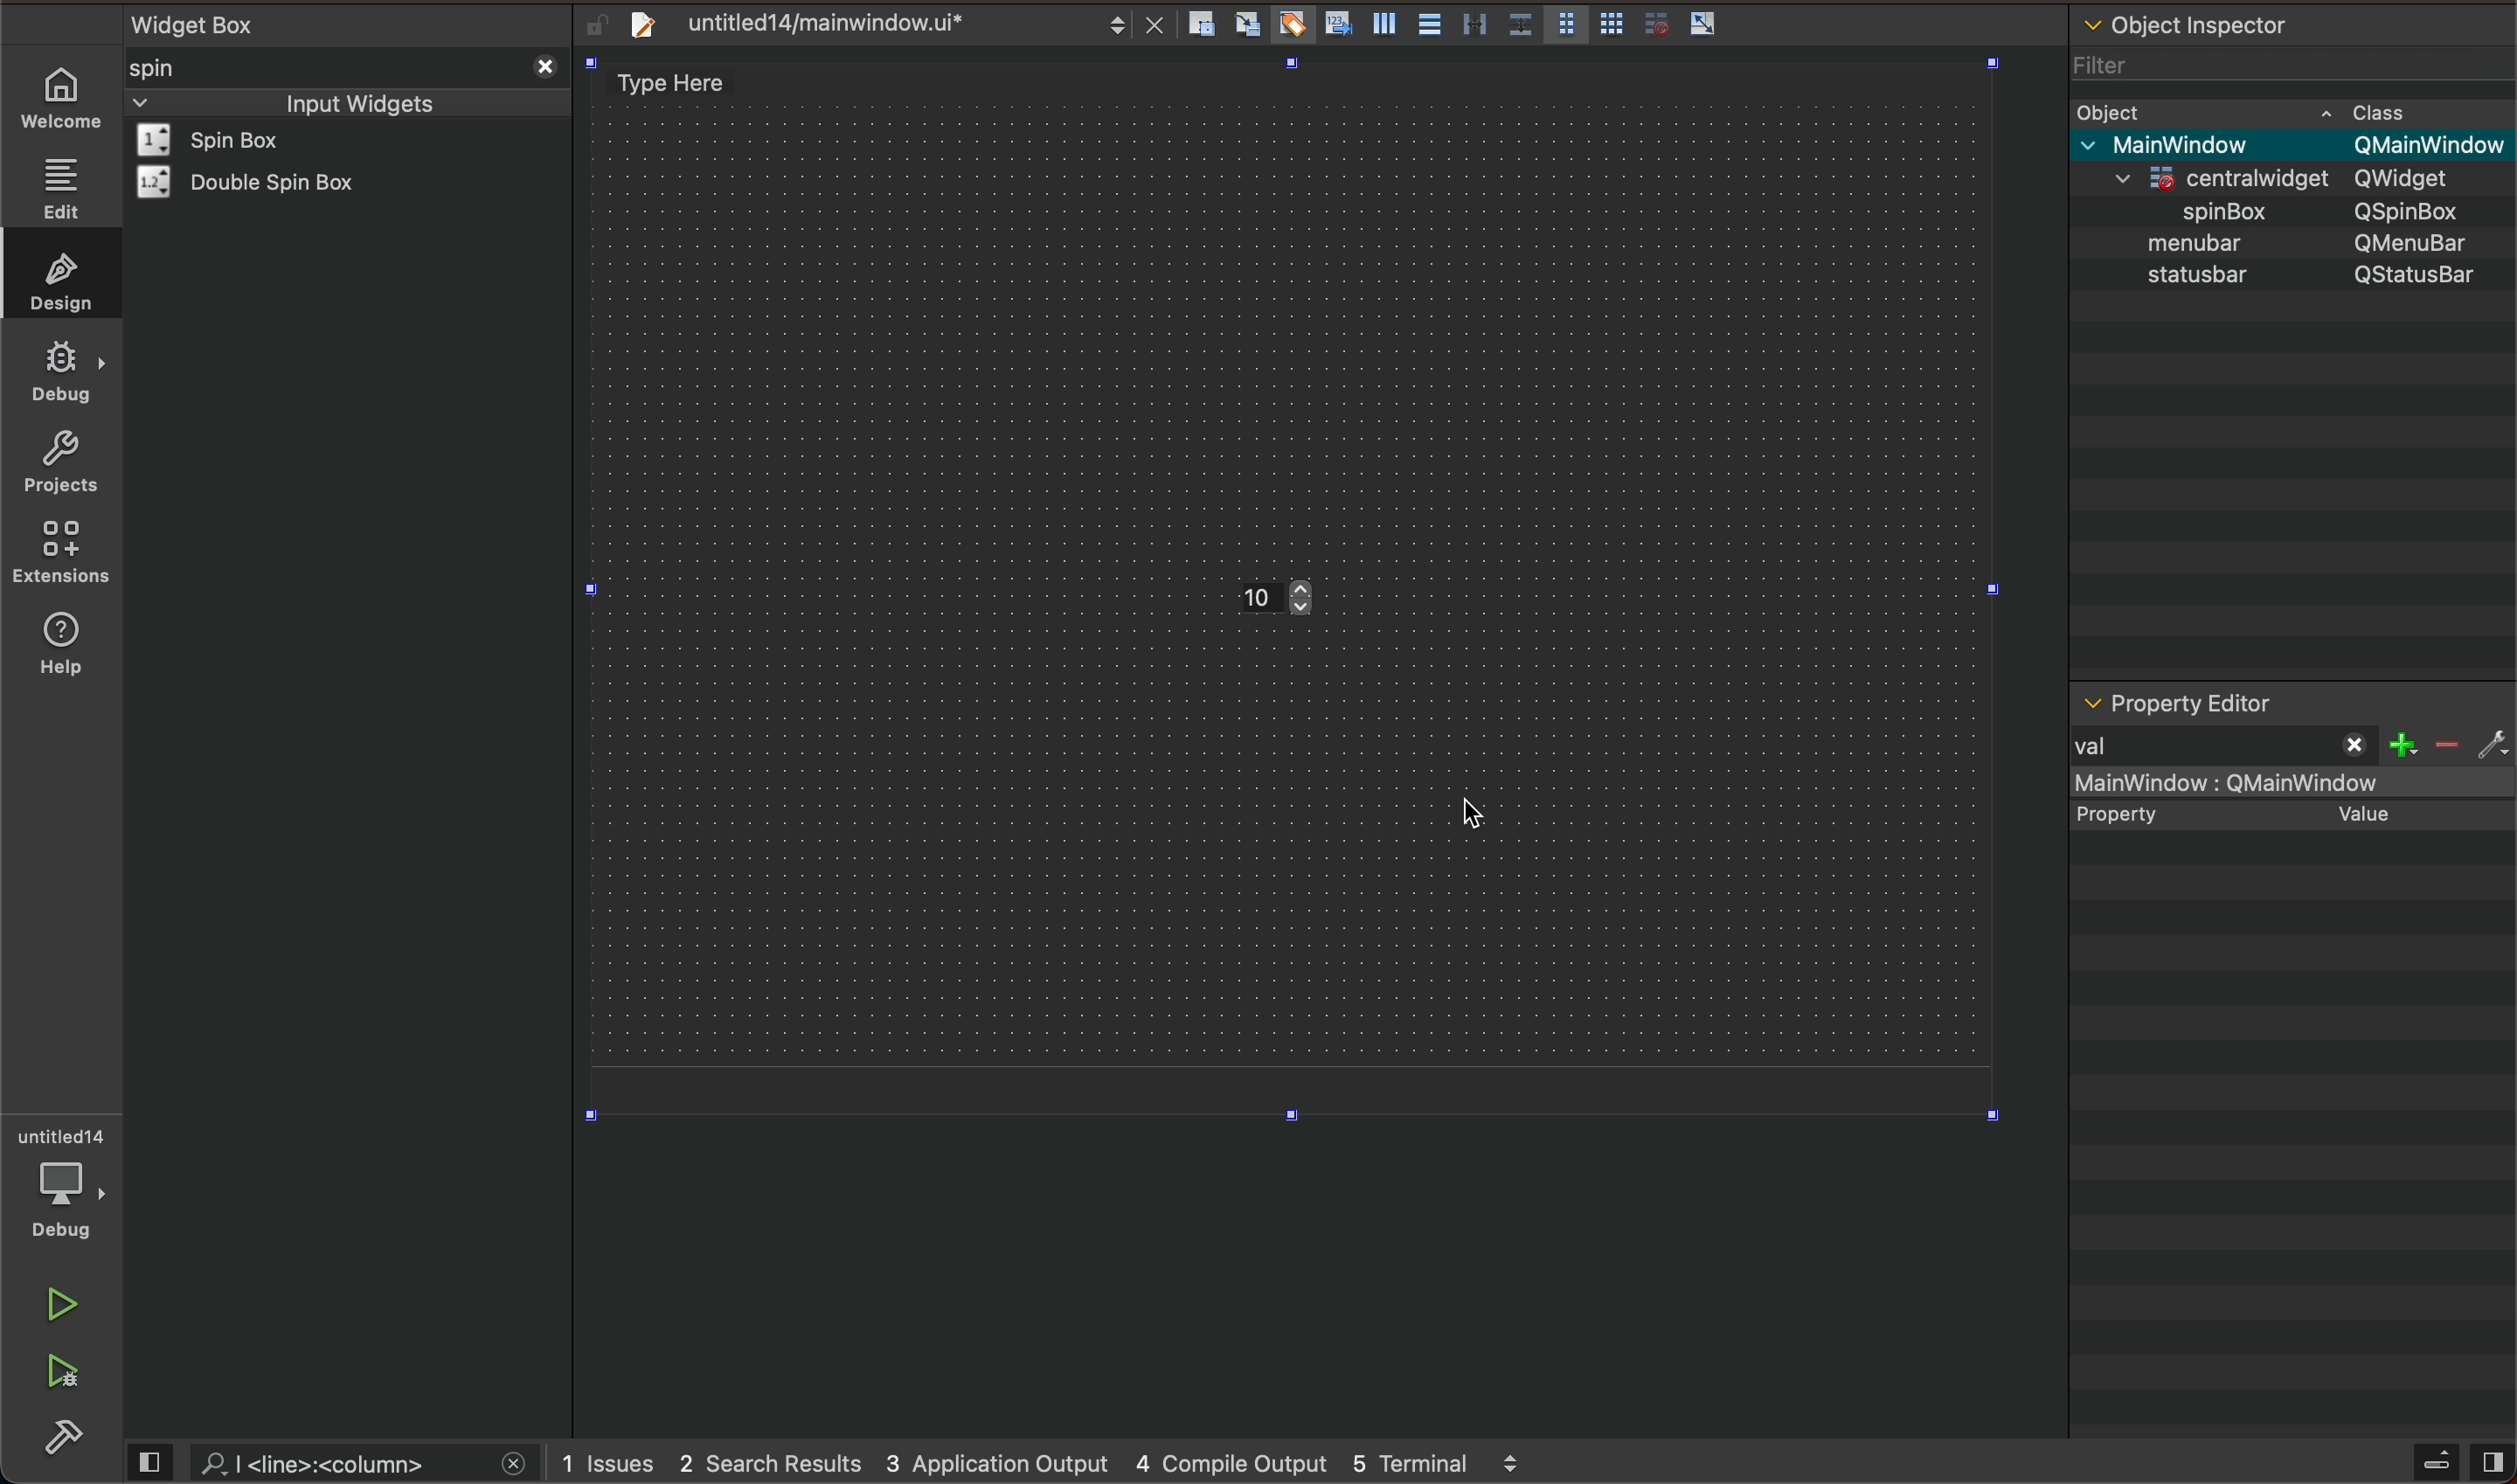 Image resolution: width=2517 pixels, height=1484 pixels. What do you see at coordinates (353, 22) in the screenshot?
I see `widget box` at bounding box center [353, 22].